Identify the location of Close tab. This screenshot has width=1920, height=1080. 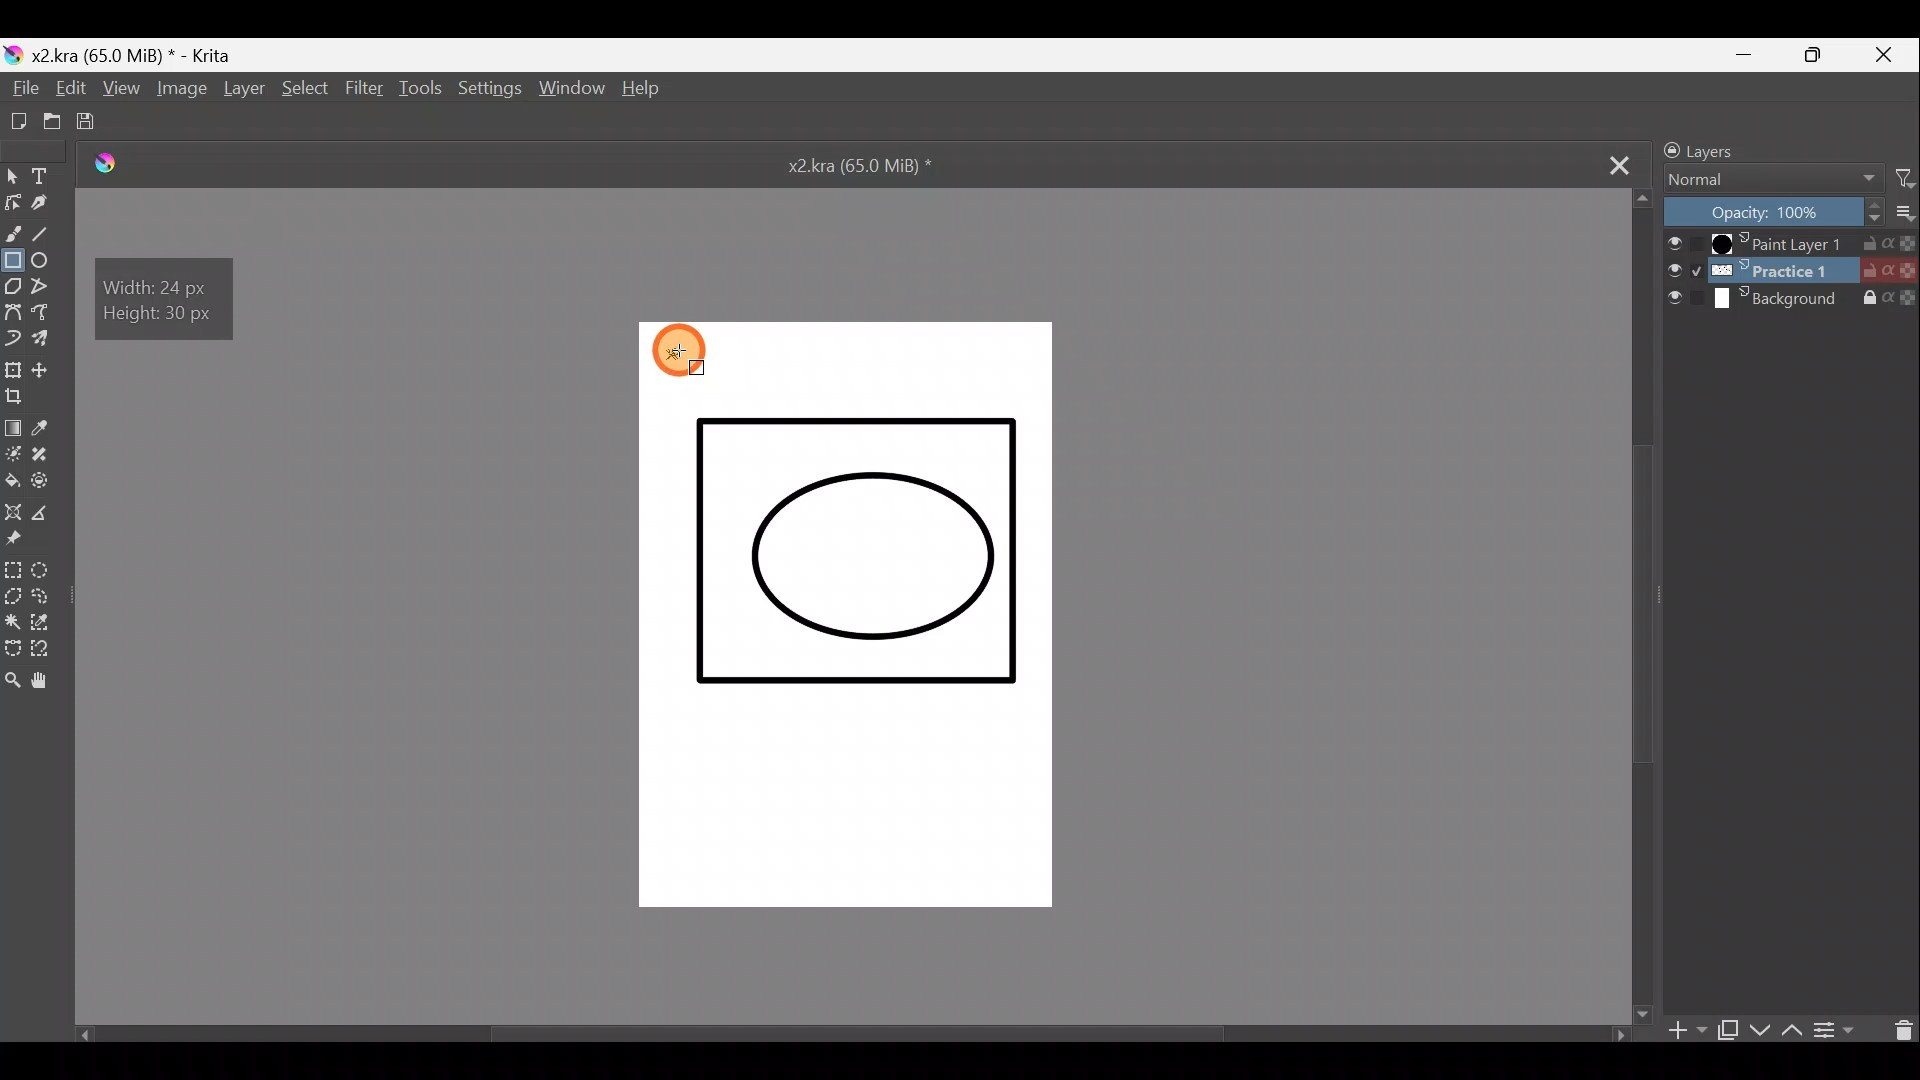
(1611, 167).